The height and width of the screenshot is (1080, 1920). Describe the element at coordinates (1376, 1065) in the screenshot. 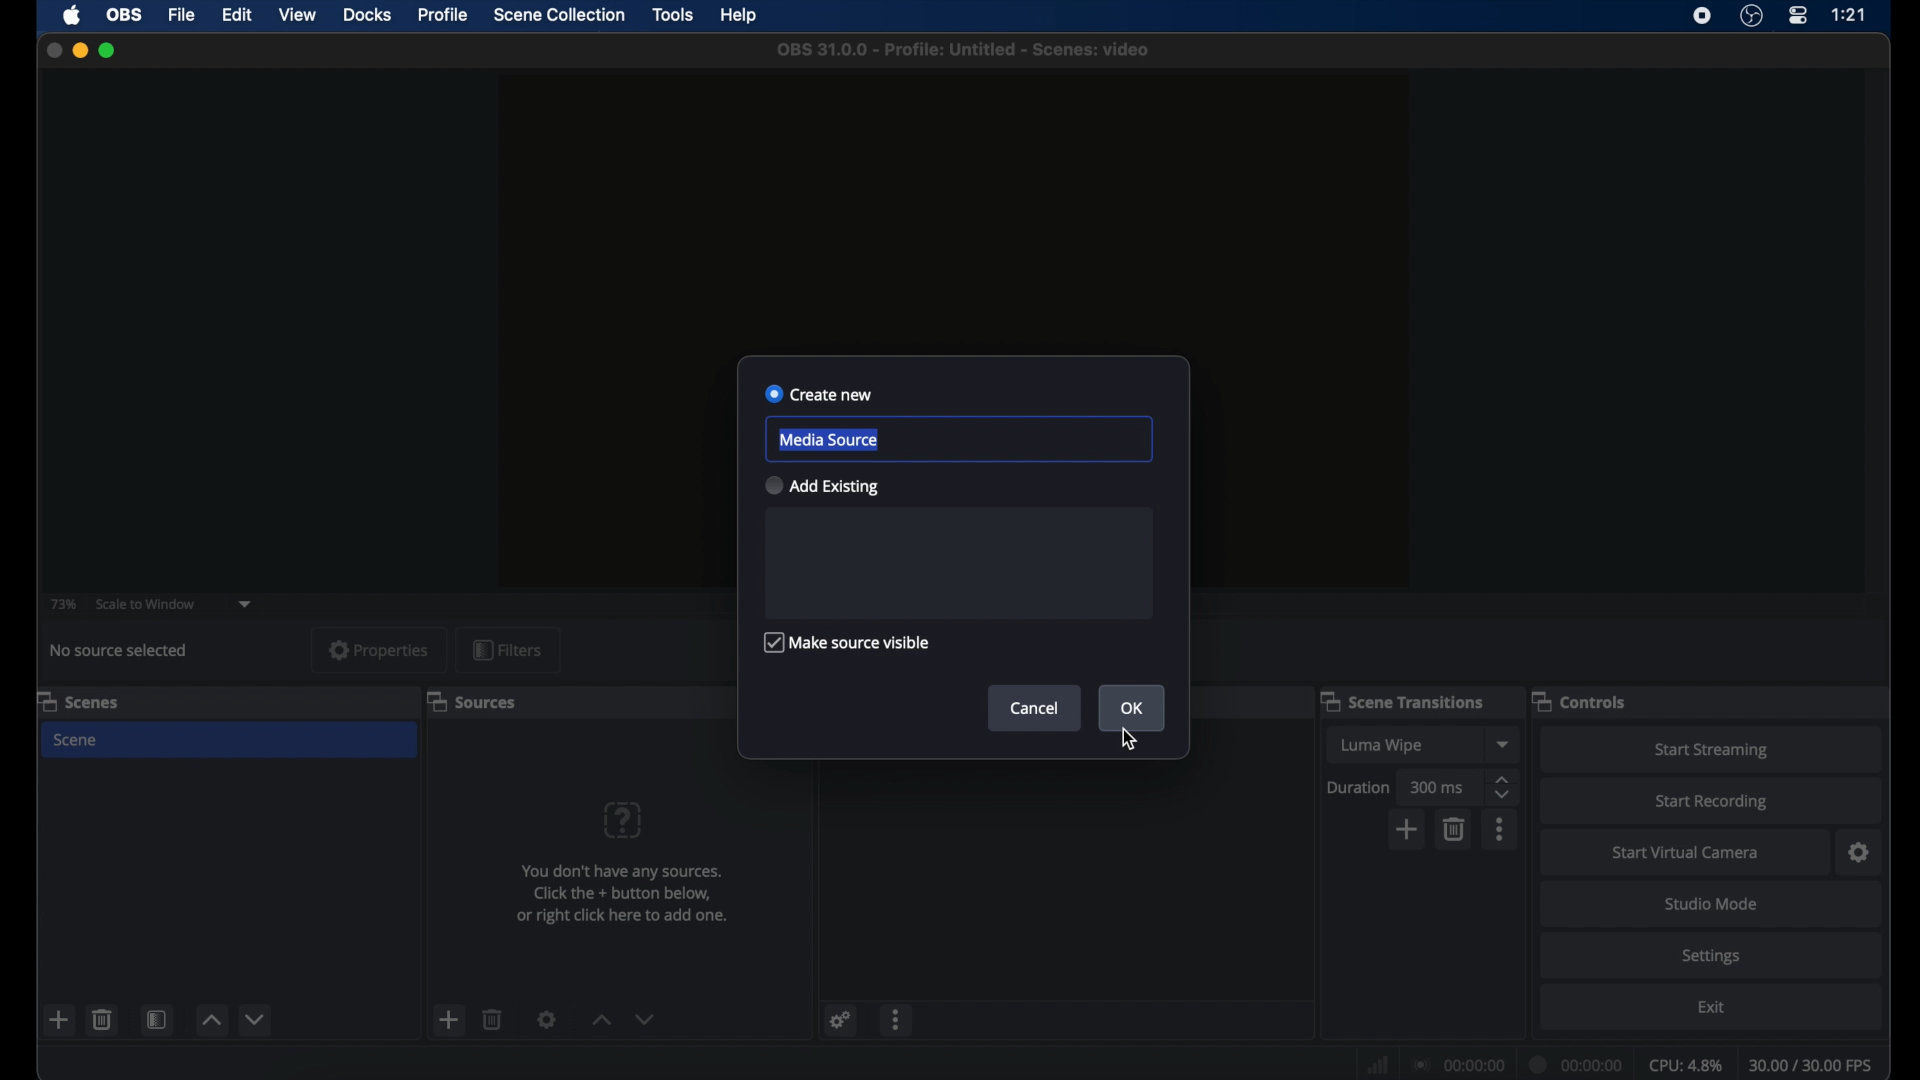

I see `network` at that location.